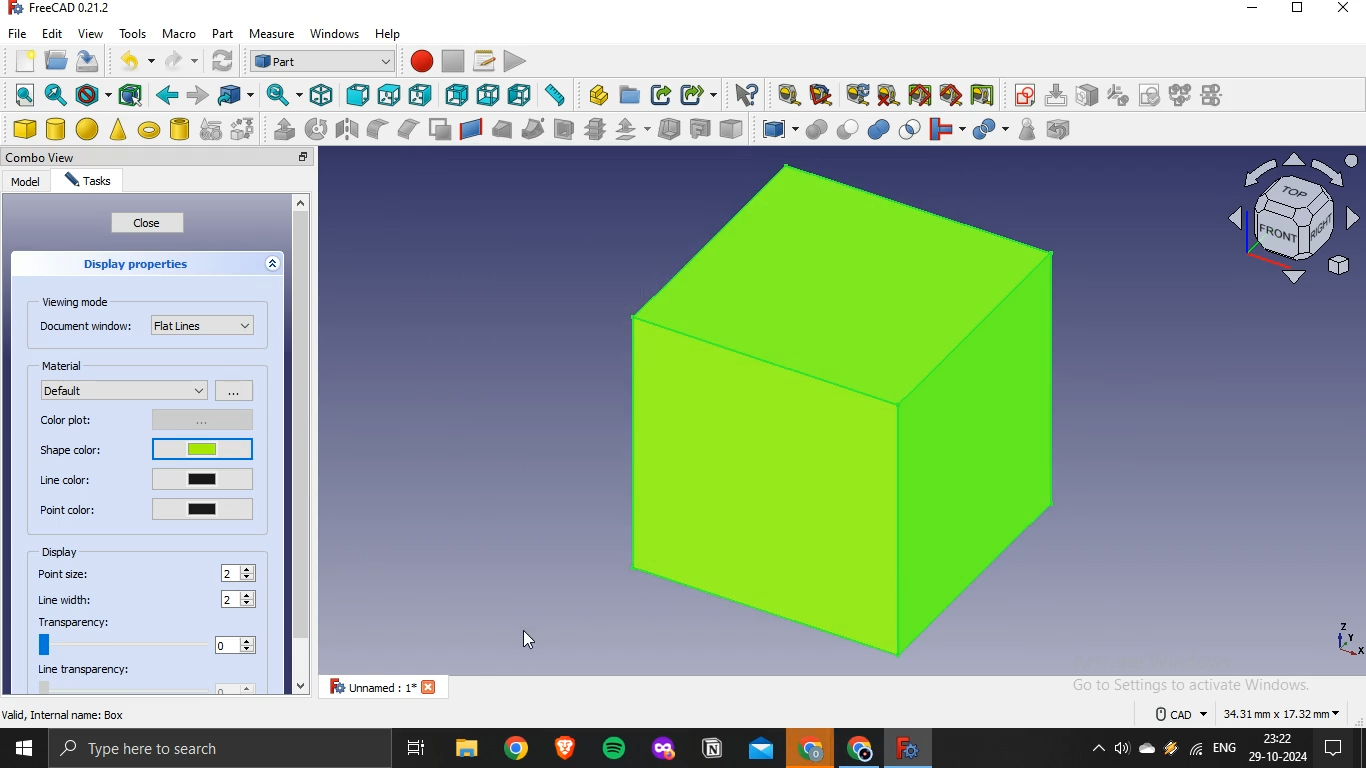 This screenshot has height=768, width=1366. I want to click on part, so click(221, 32).